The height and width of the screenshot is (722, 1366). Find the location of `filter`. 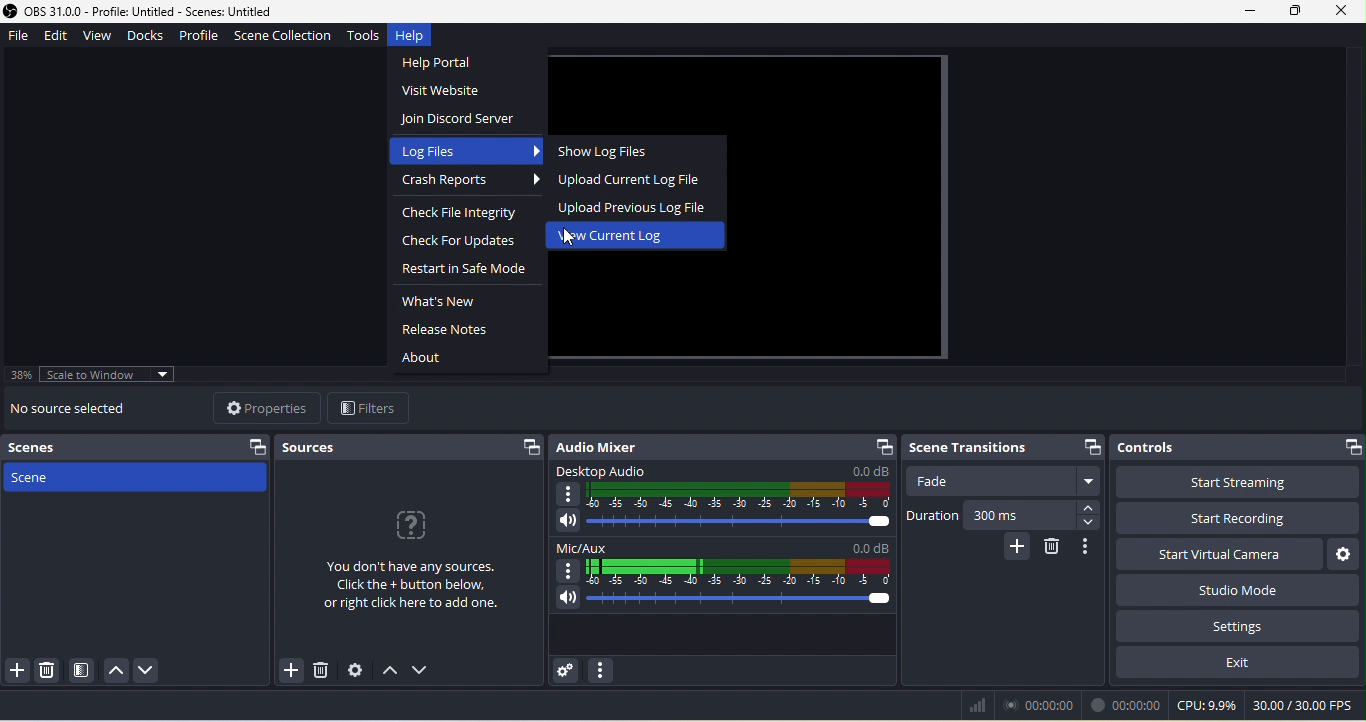

filter is located at coordinates (371, 408).